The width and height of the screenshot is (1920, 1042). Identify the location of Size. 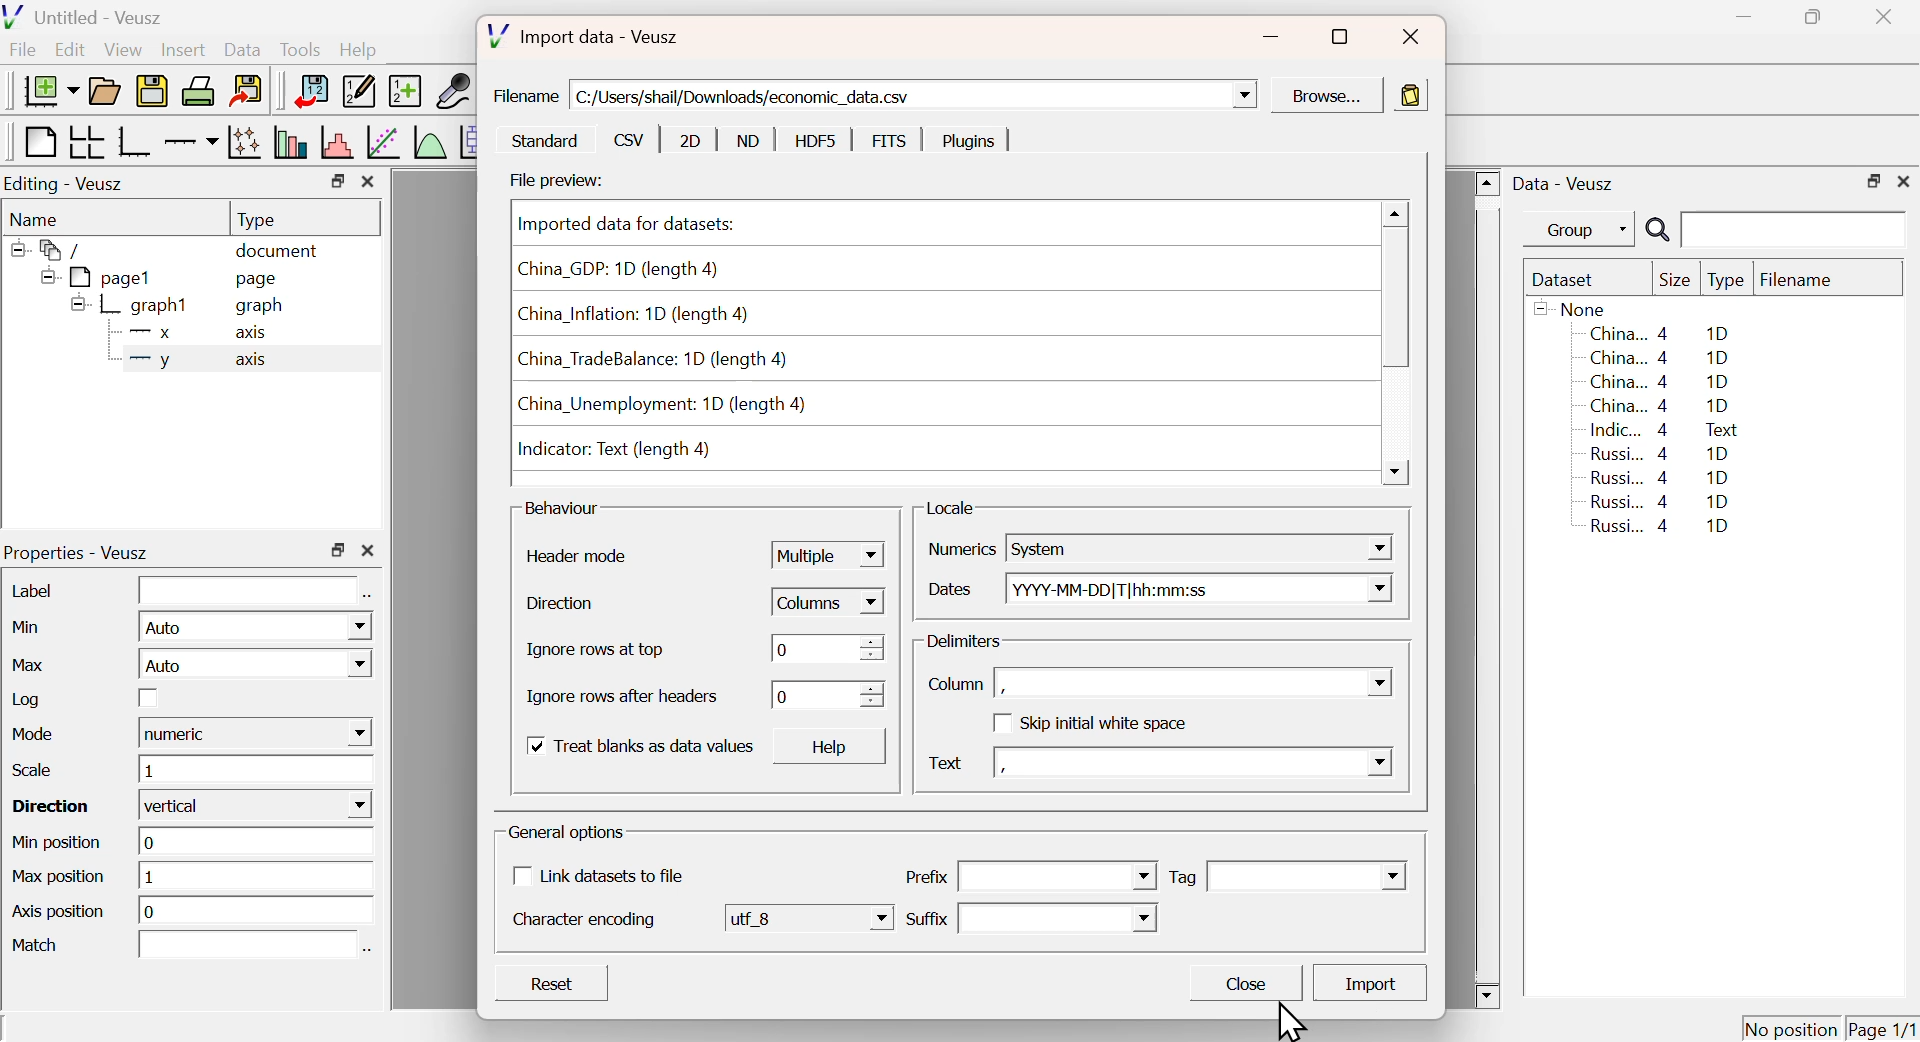
(1675, 281).